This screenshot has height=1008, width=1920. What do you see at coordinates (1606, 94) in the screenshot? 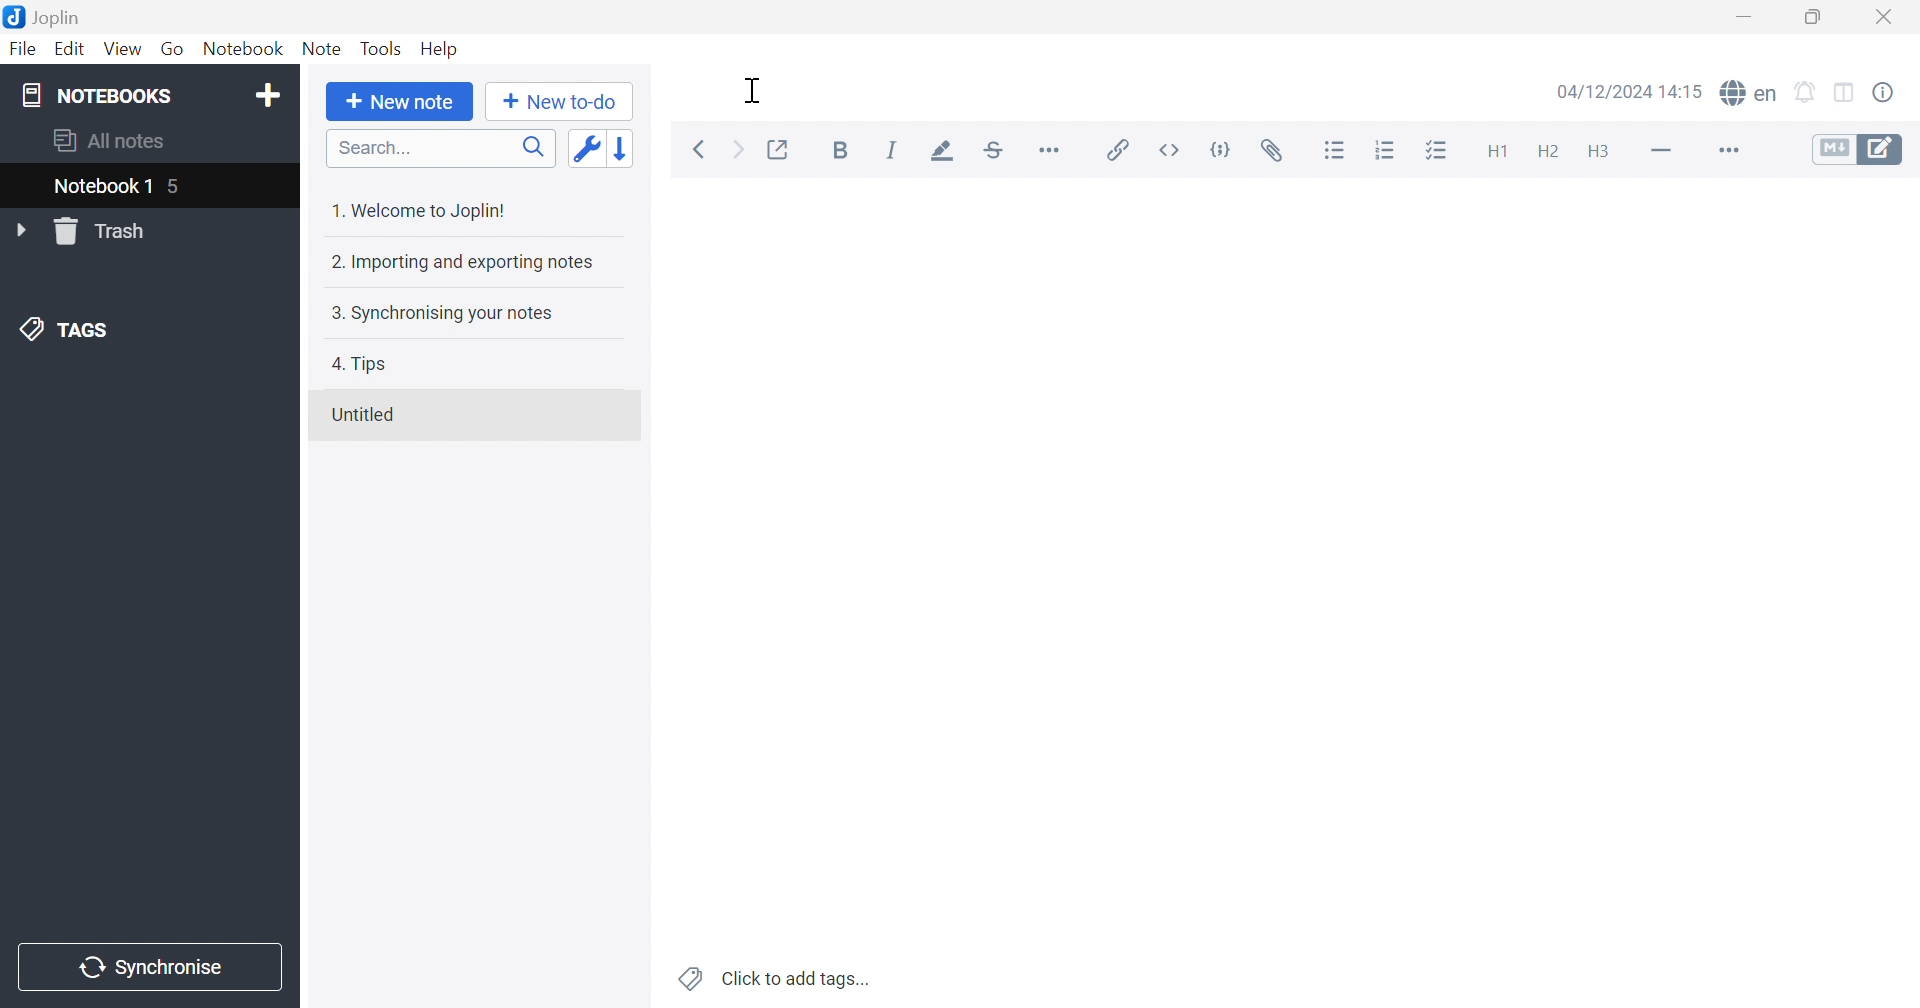
I see `04/12/2024` at bounding box center [1606, 94].